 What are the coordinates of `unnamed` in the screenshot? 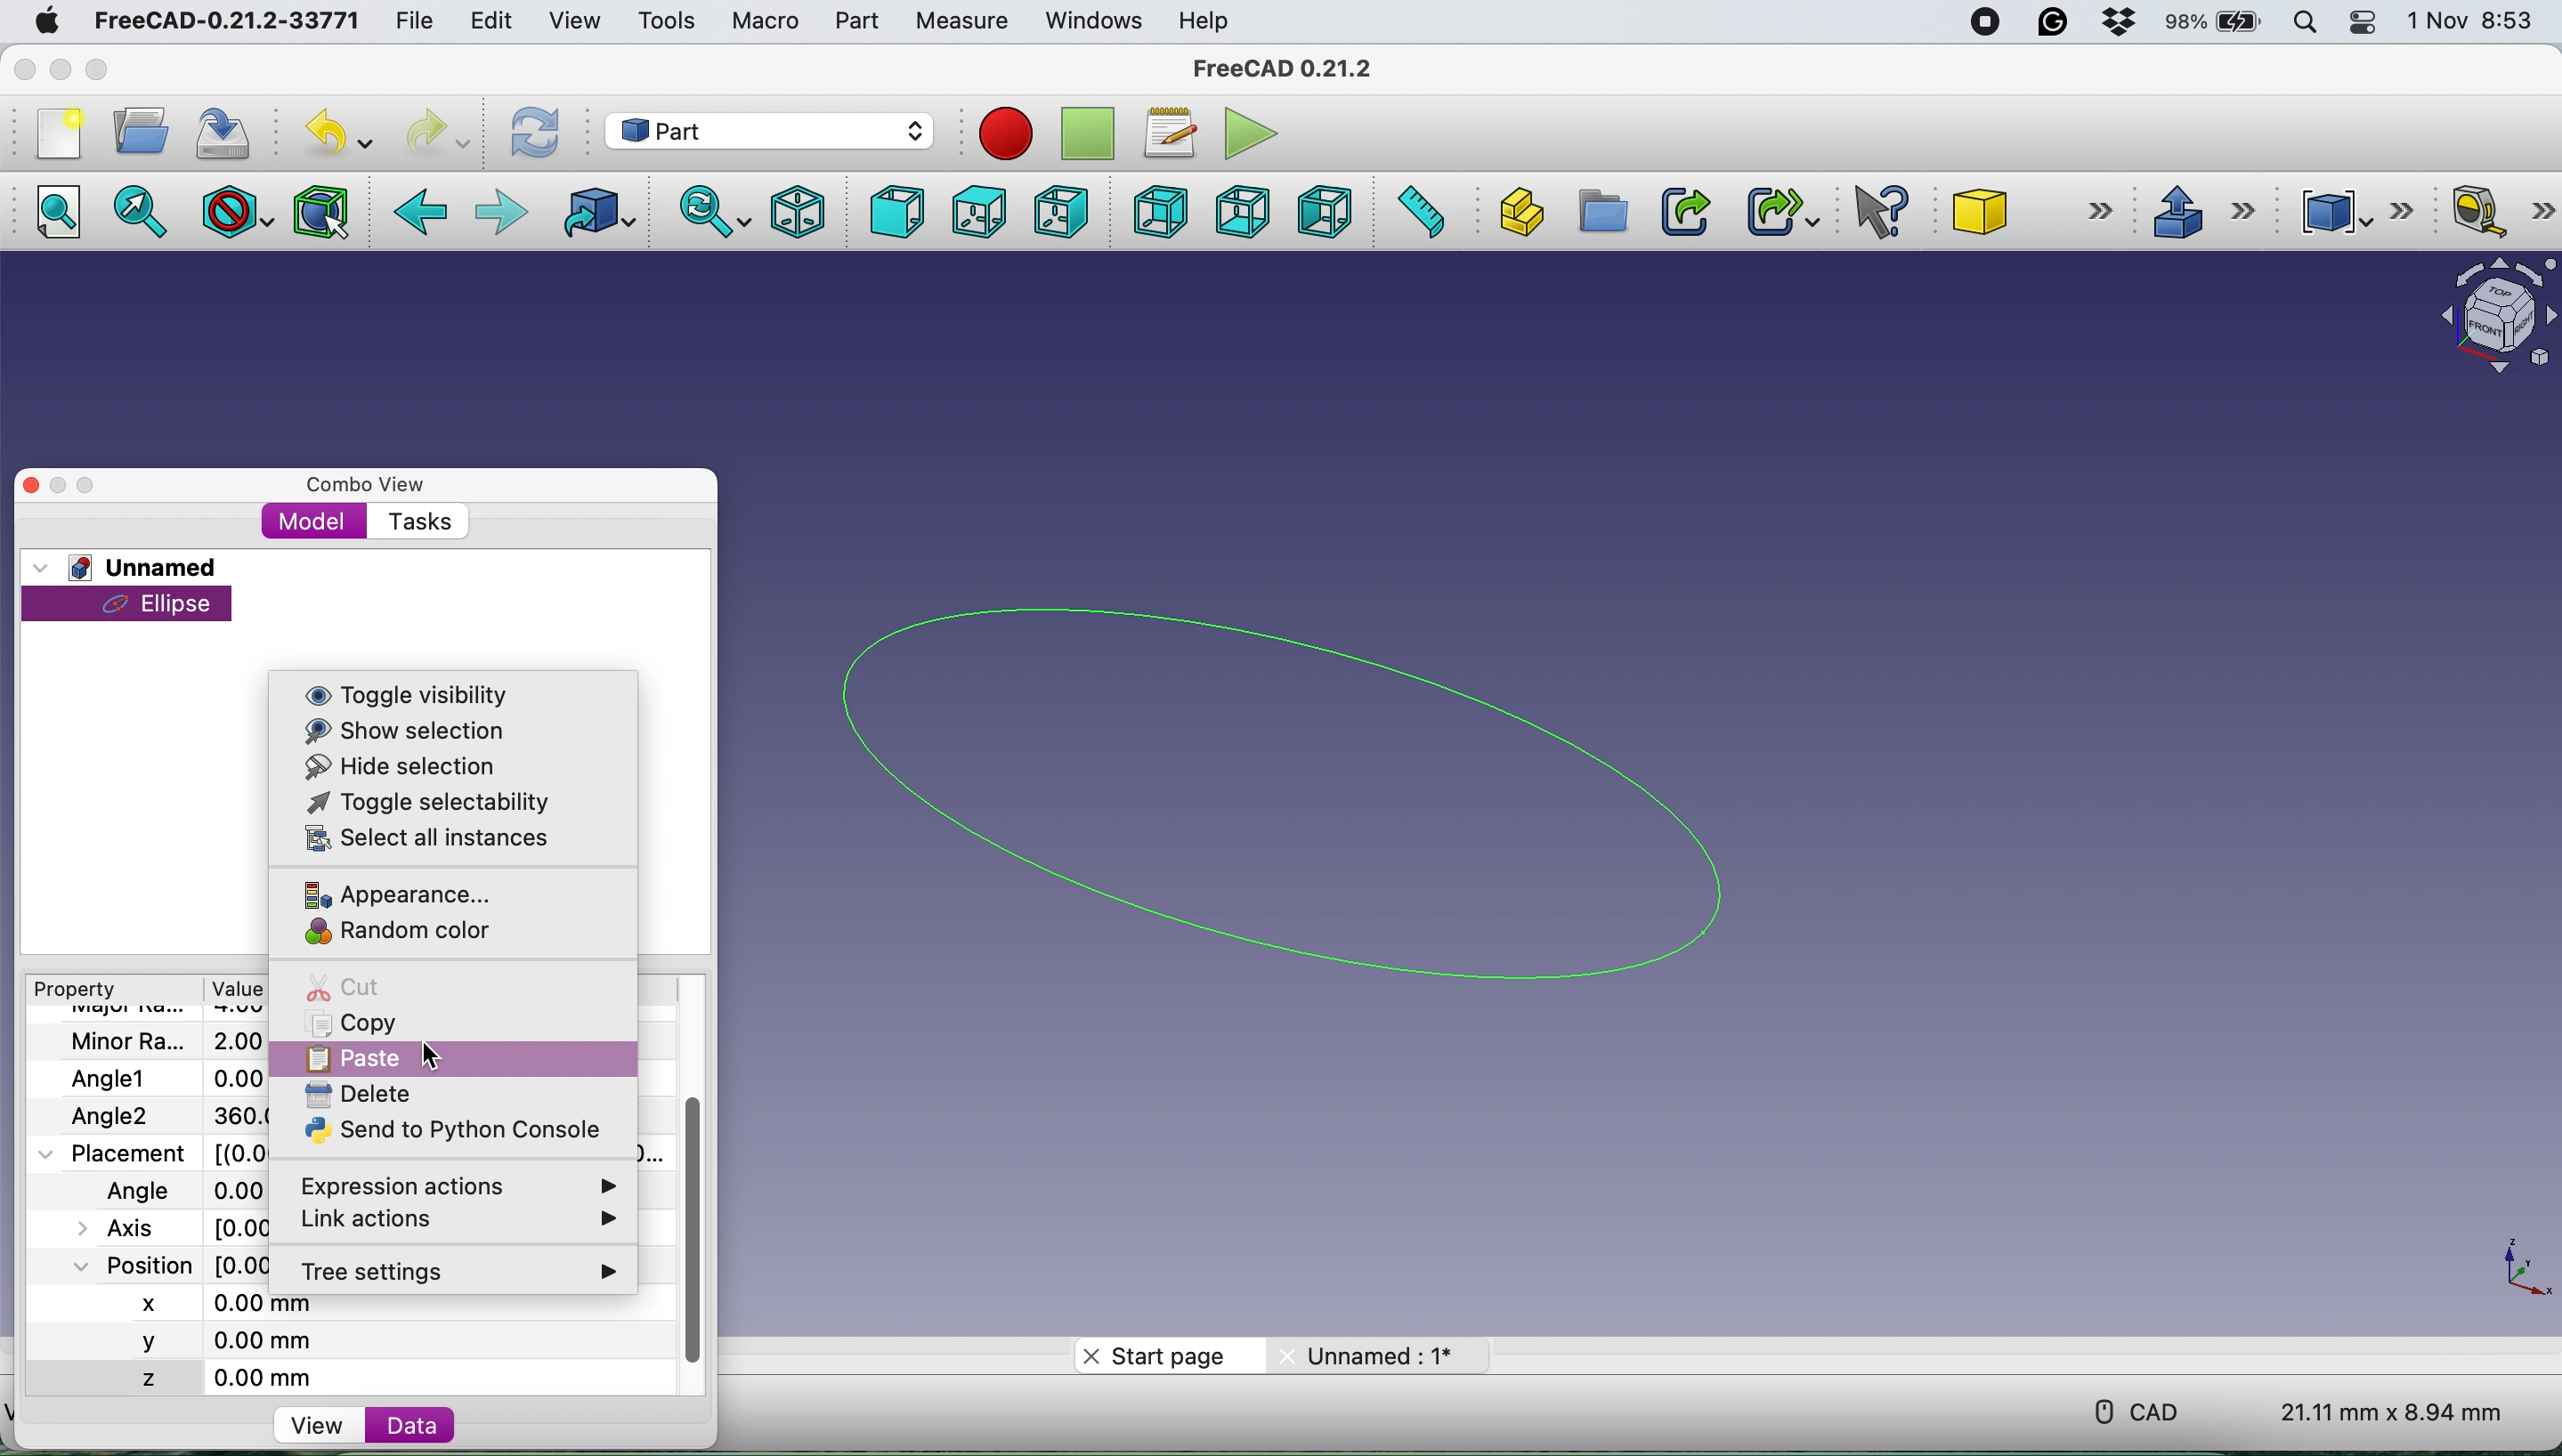 It's located at (1370, 1356).